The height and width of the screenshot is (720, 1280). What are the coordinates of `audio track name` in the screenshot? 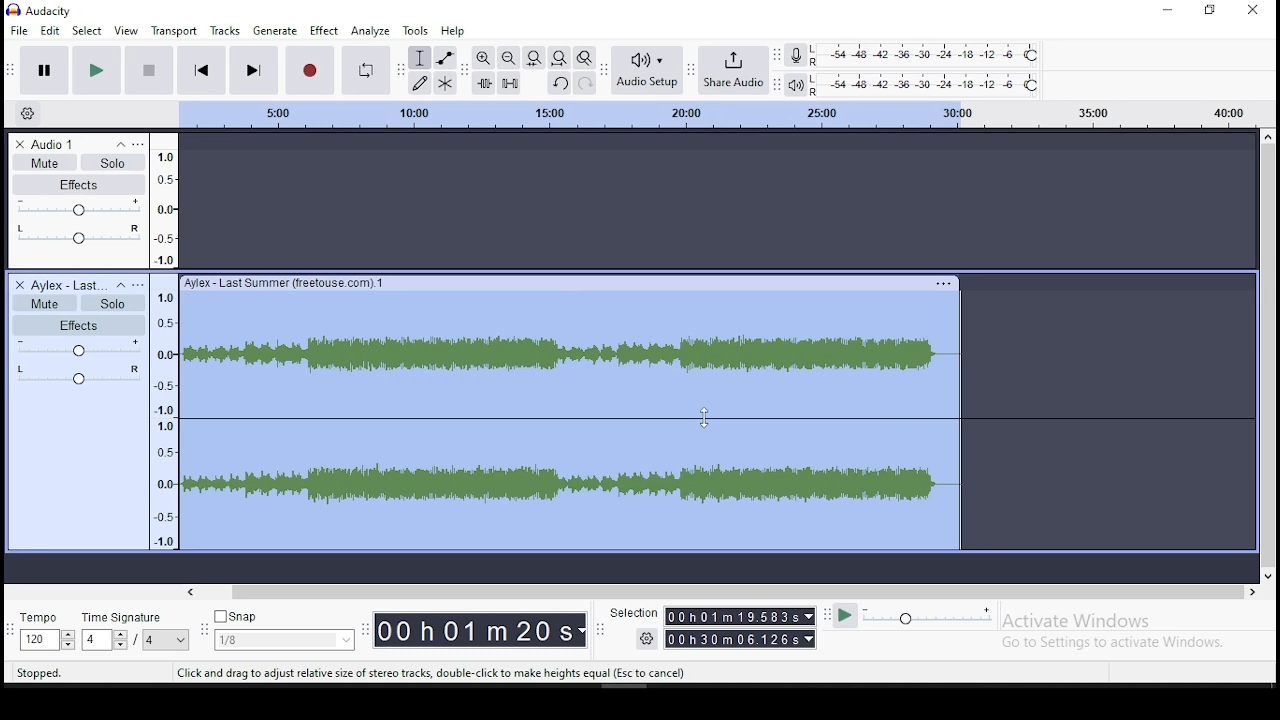 It's located at (69, 284).